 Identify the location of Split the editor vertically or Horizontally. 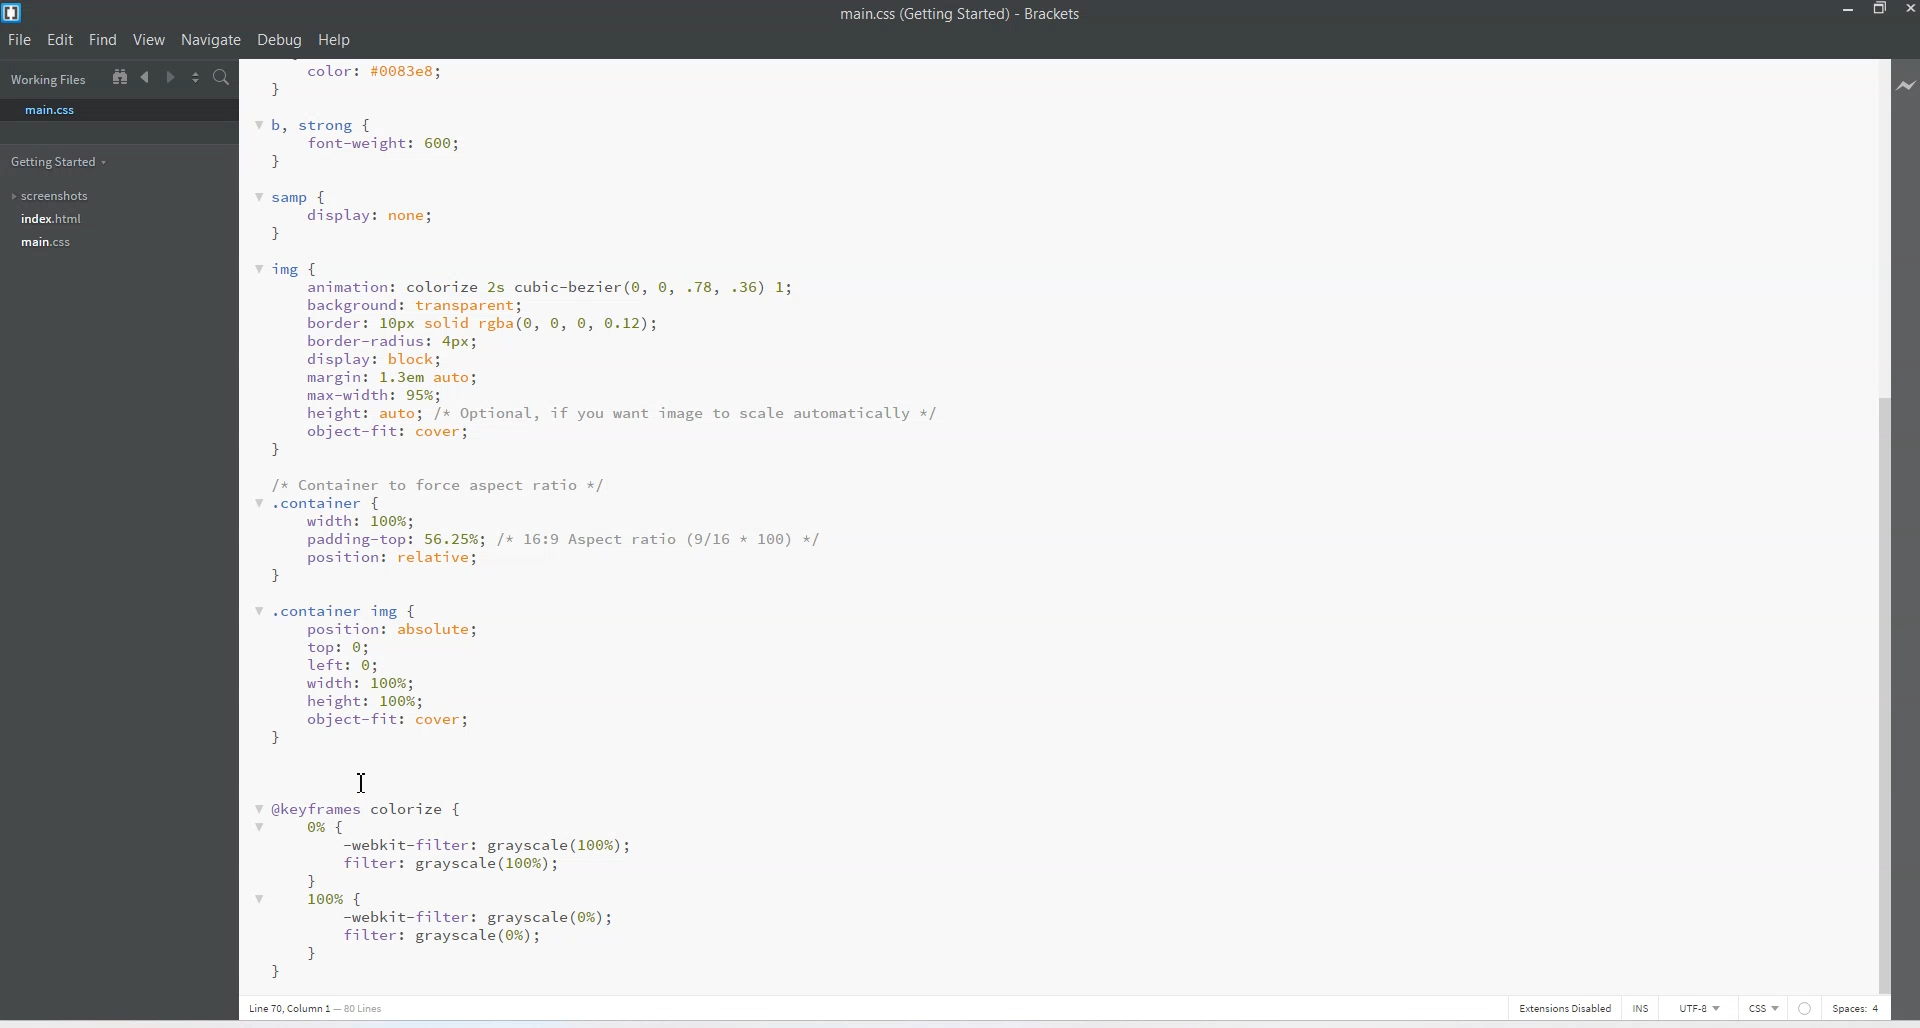
(197, 78).